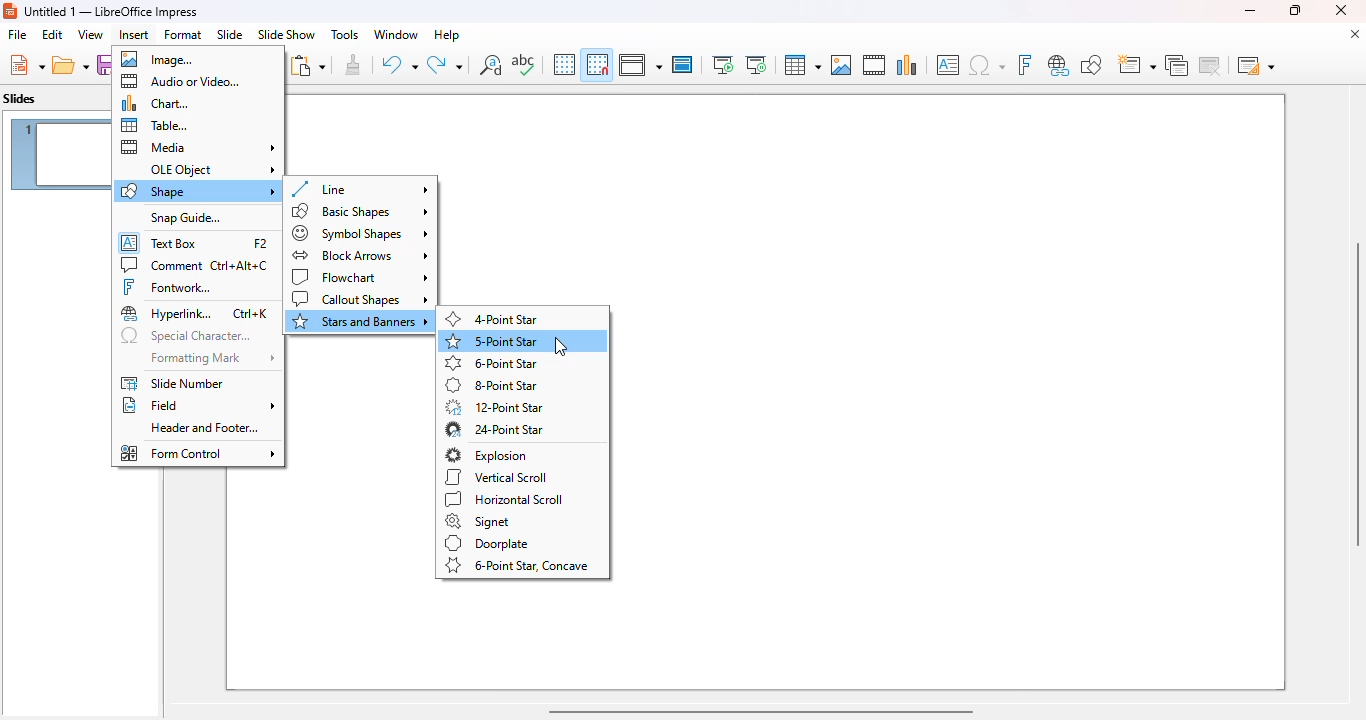 Image resolution: width=1366 pixels, height=720 pixels. What do you see at coordinates (344, 34) in the screenshot?
I see `tools` at bounding box center [344, 34].